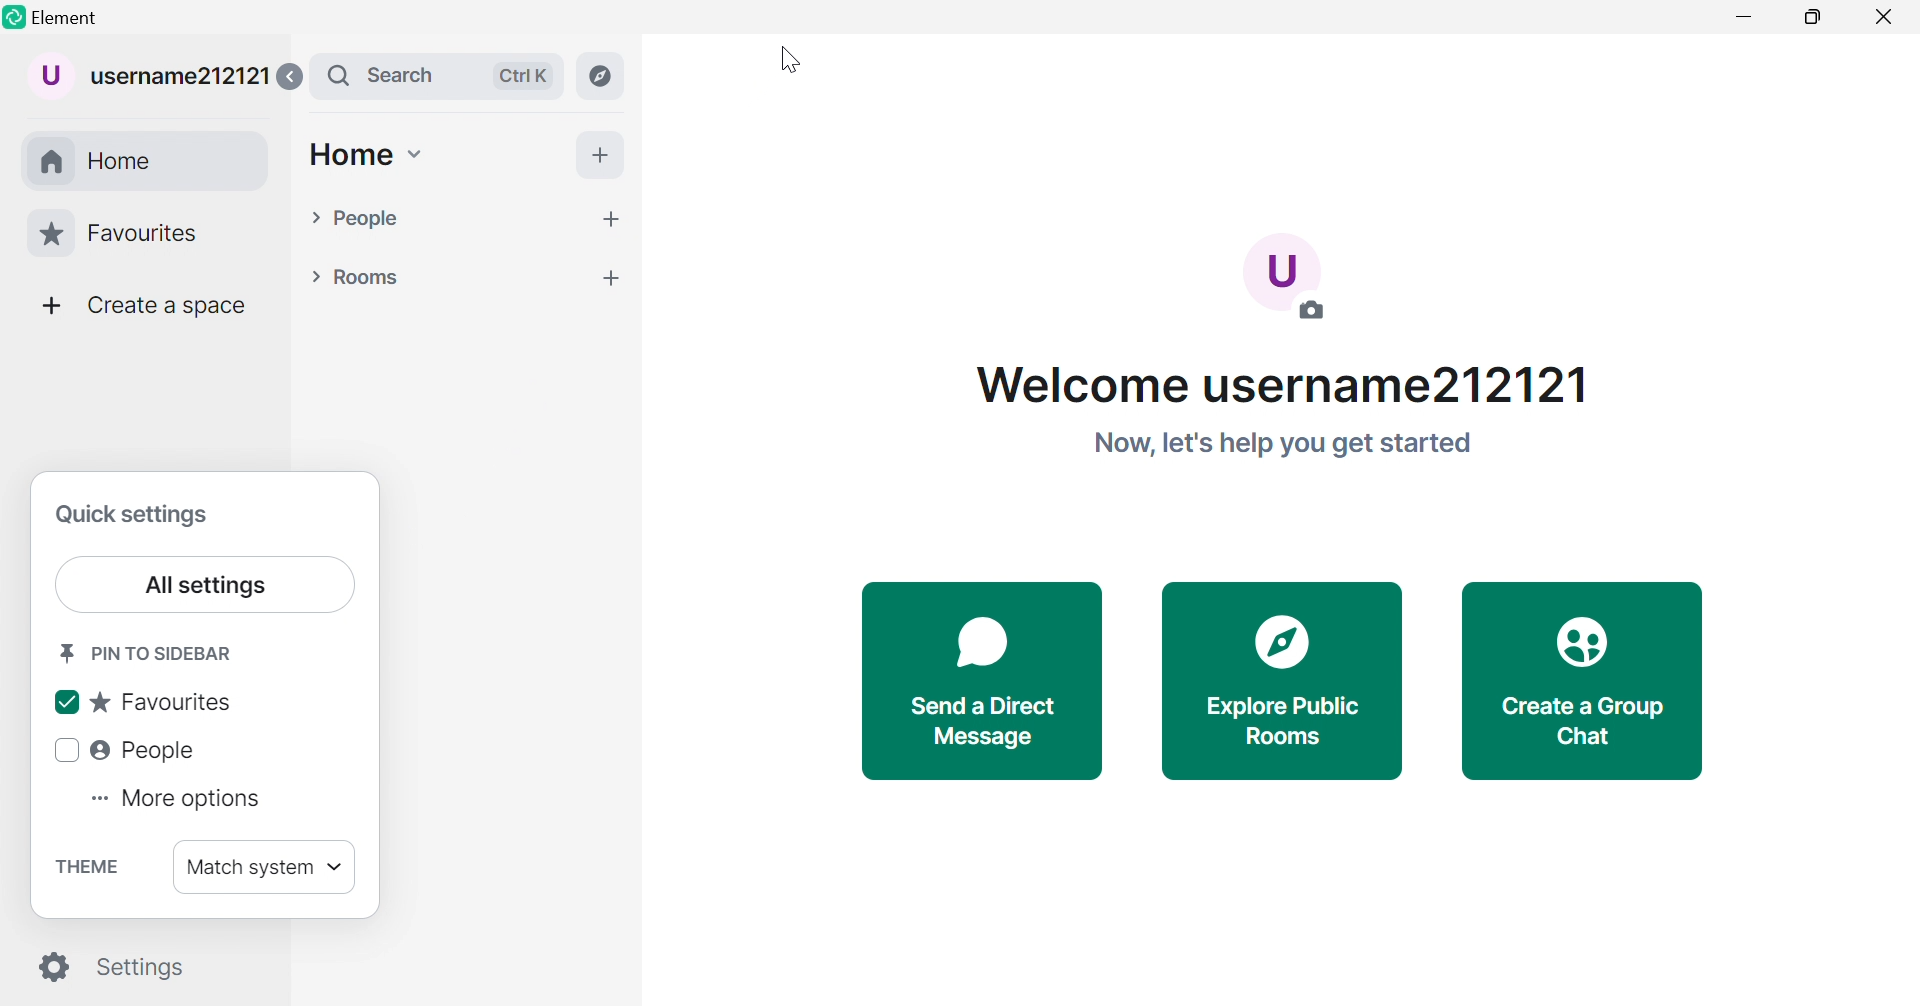 The height and width of the screenshot is (1006, 1920). What do you see at coordinates (354, 279) in the screenshot?
I see `Rooms` at bounding box center [354, 279].